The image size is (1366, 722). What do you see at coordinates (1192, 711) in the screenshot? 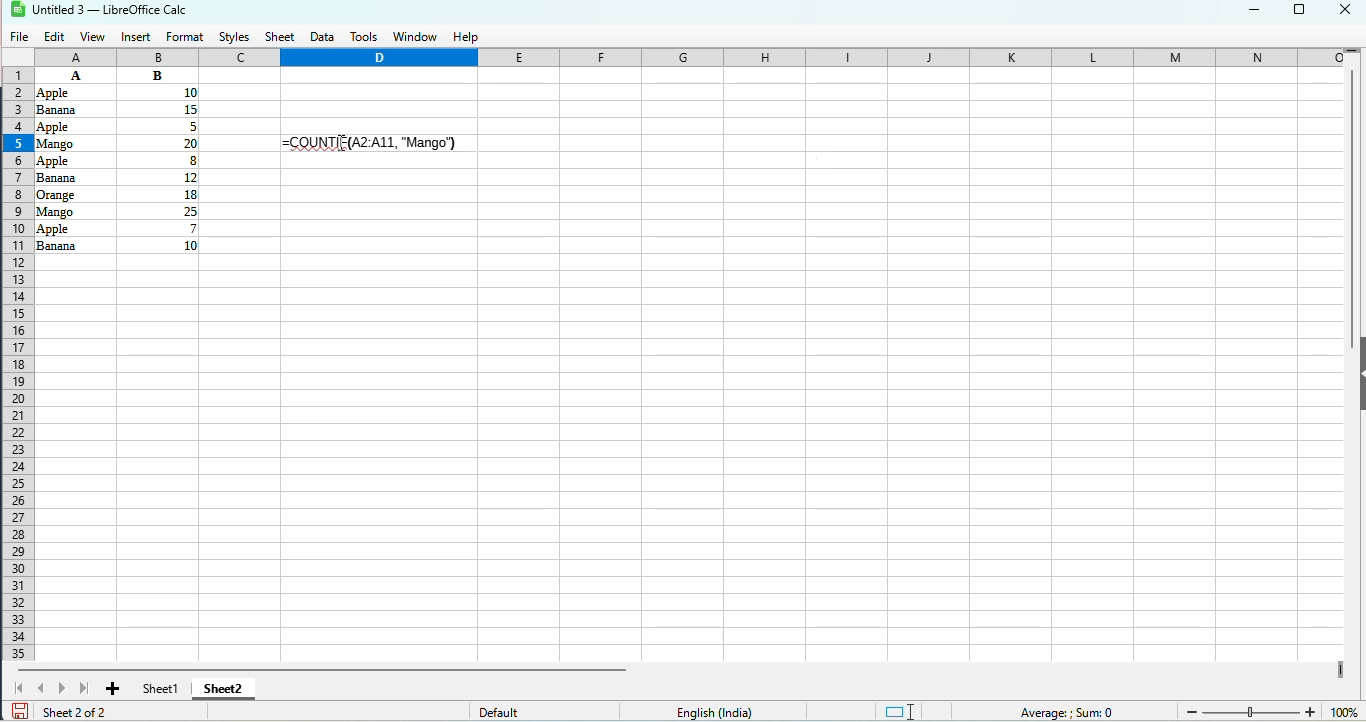
I see `Zoom out` at bounding box center [1192, 711].